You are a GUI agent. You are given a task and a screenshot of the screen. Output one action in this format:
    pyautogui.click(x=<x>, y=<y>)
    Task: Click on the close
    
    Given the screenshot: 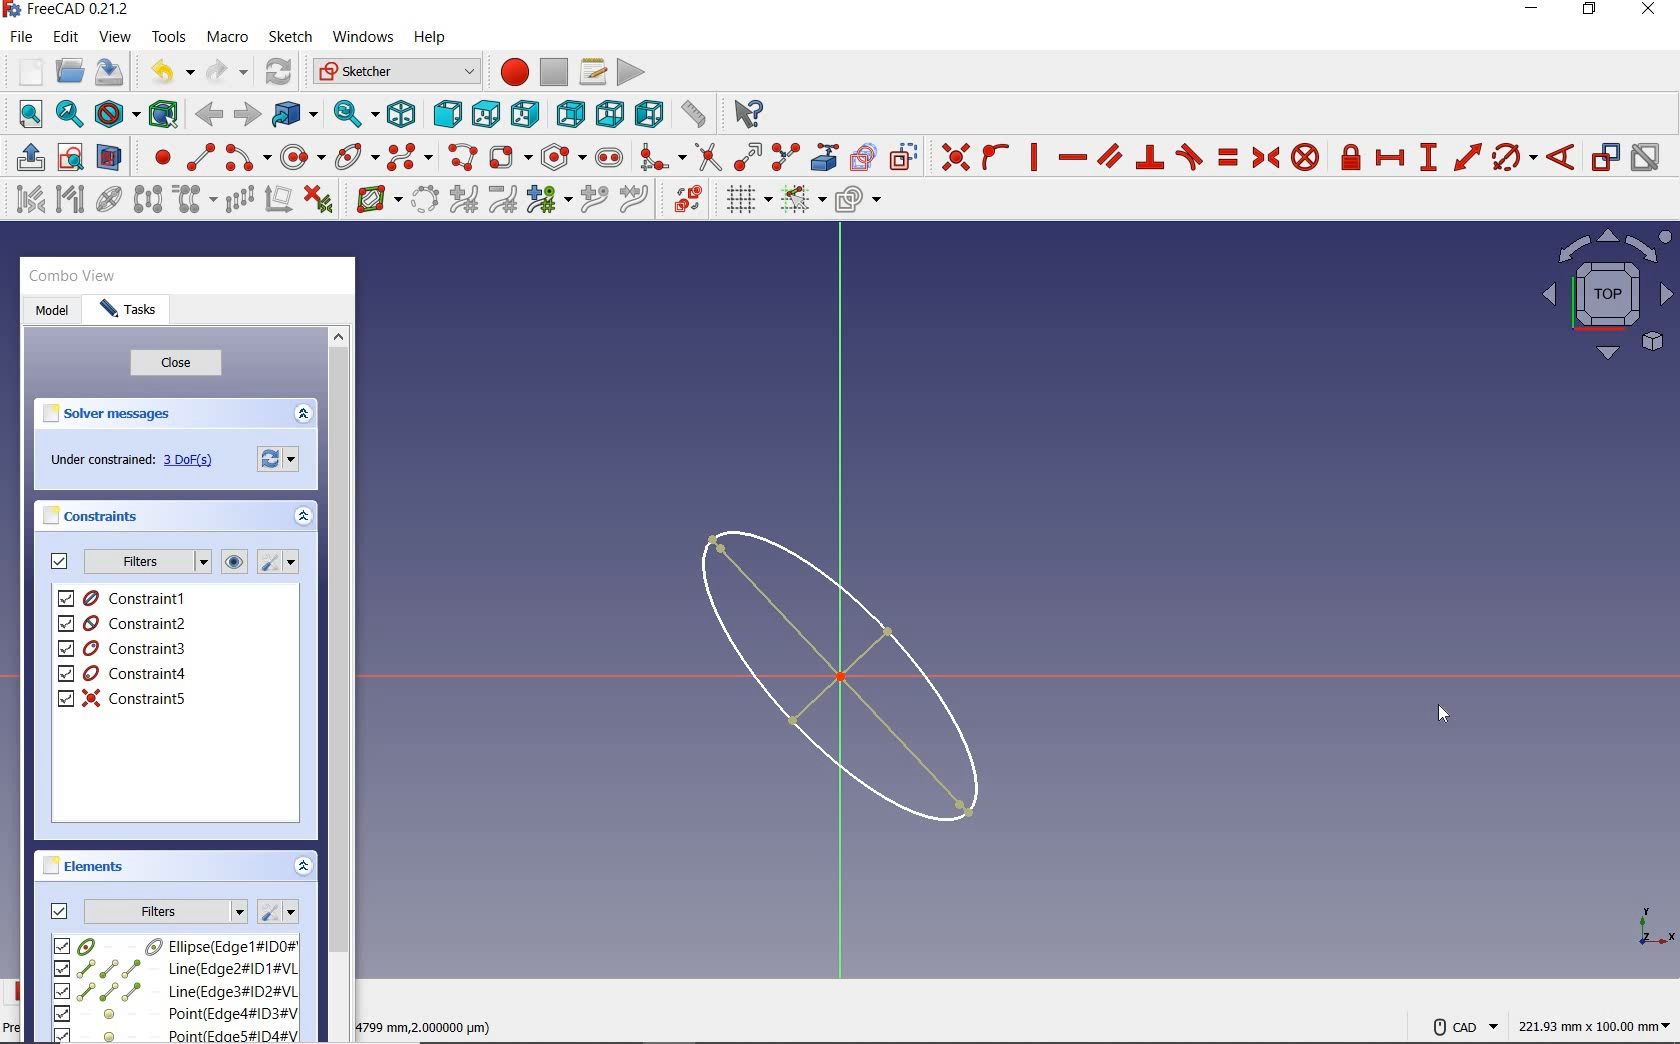 What is the action you would take?
    pyautogui.click(x=176, y=364)
    